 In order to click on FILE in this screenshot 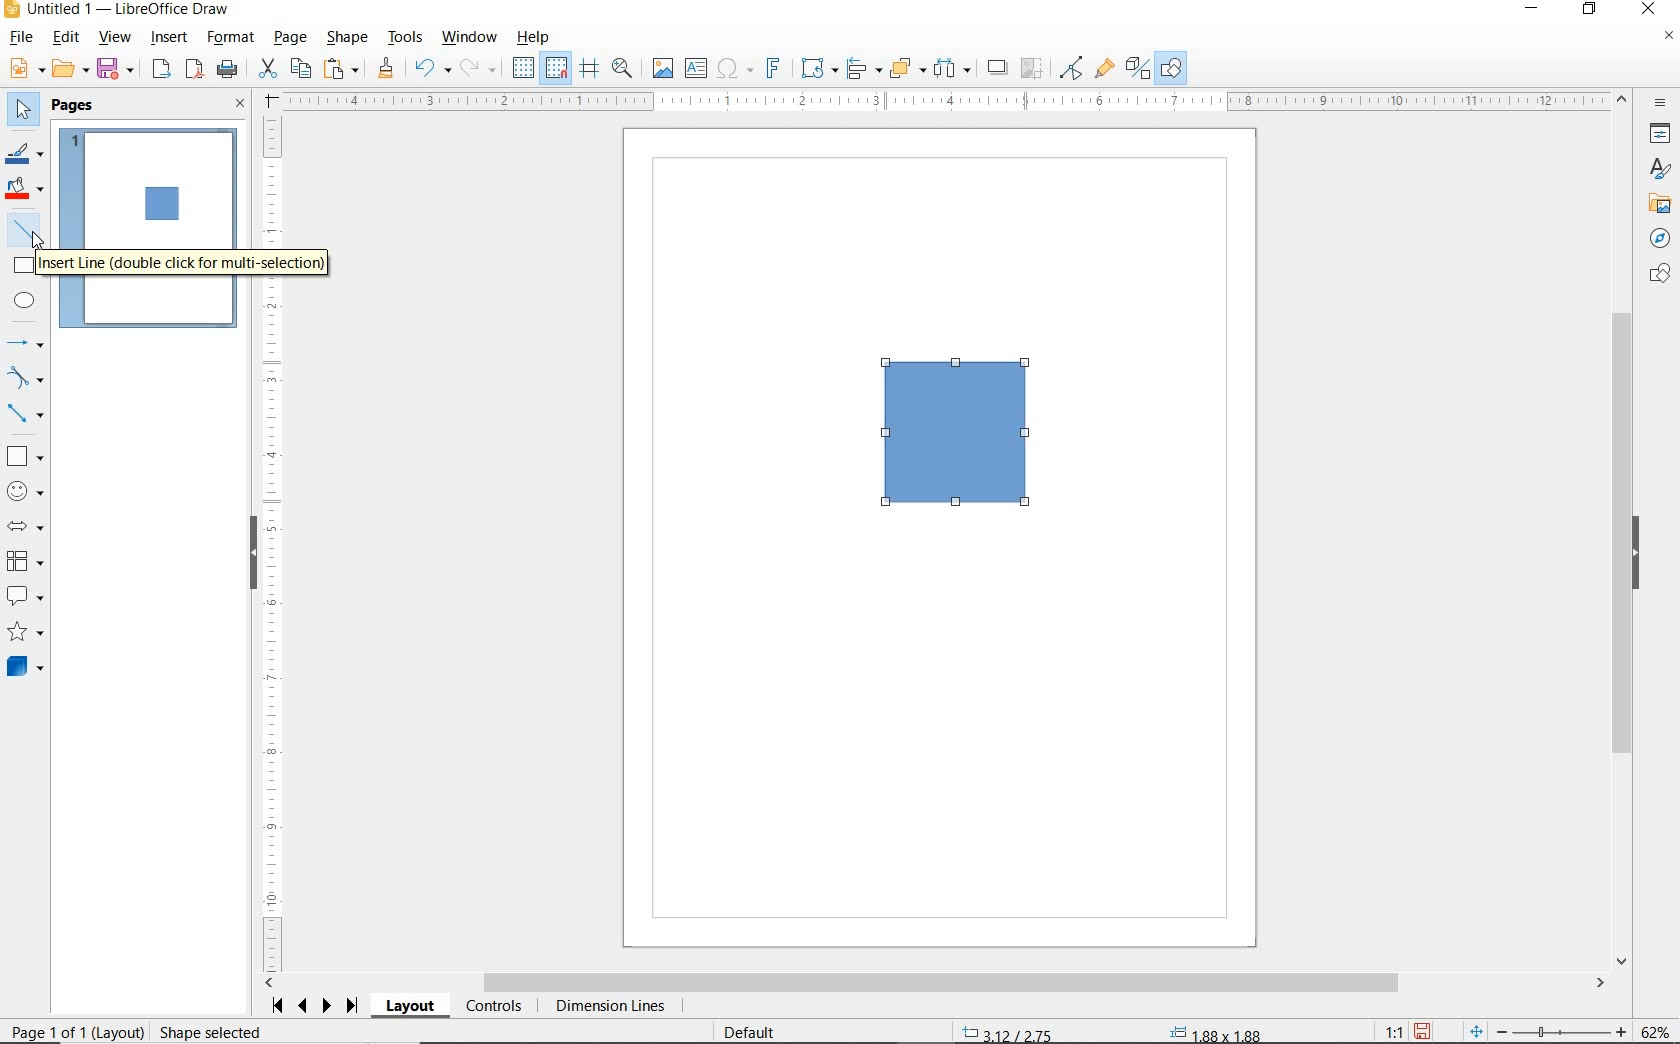, I will do `click(19, 39)`.